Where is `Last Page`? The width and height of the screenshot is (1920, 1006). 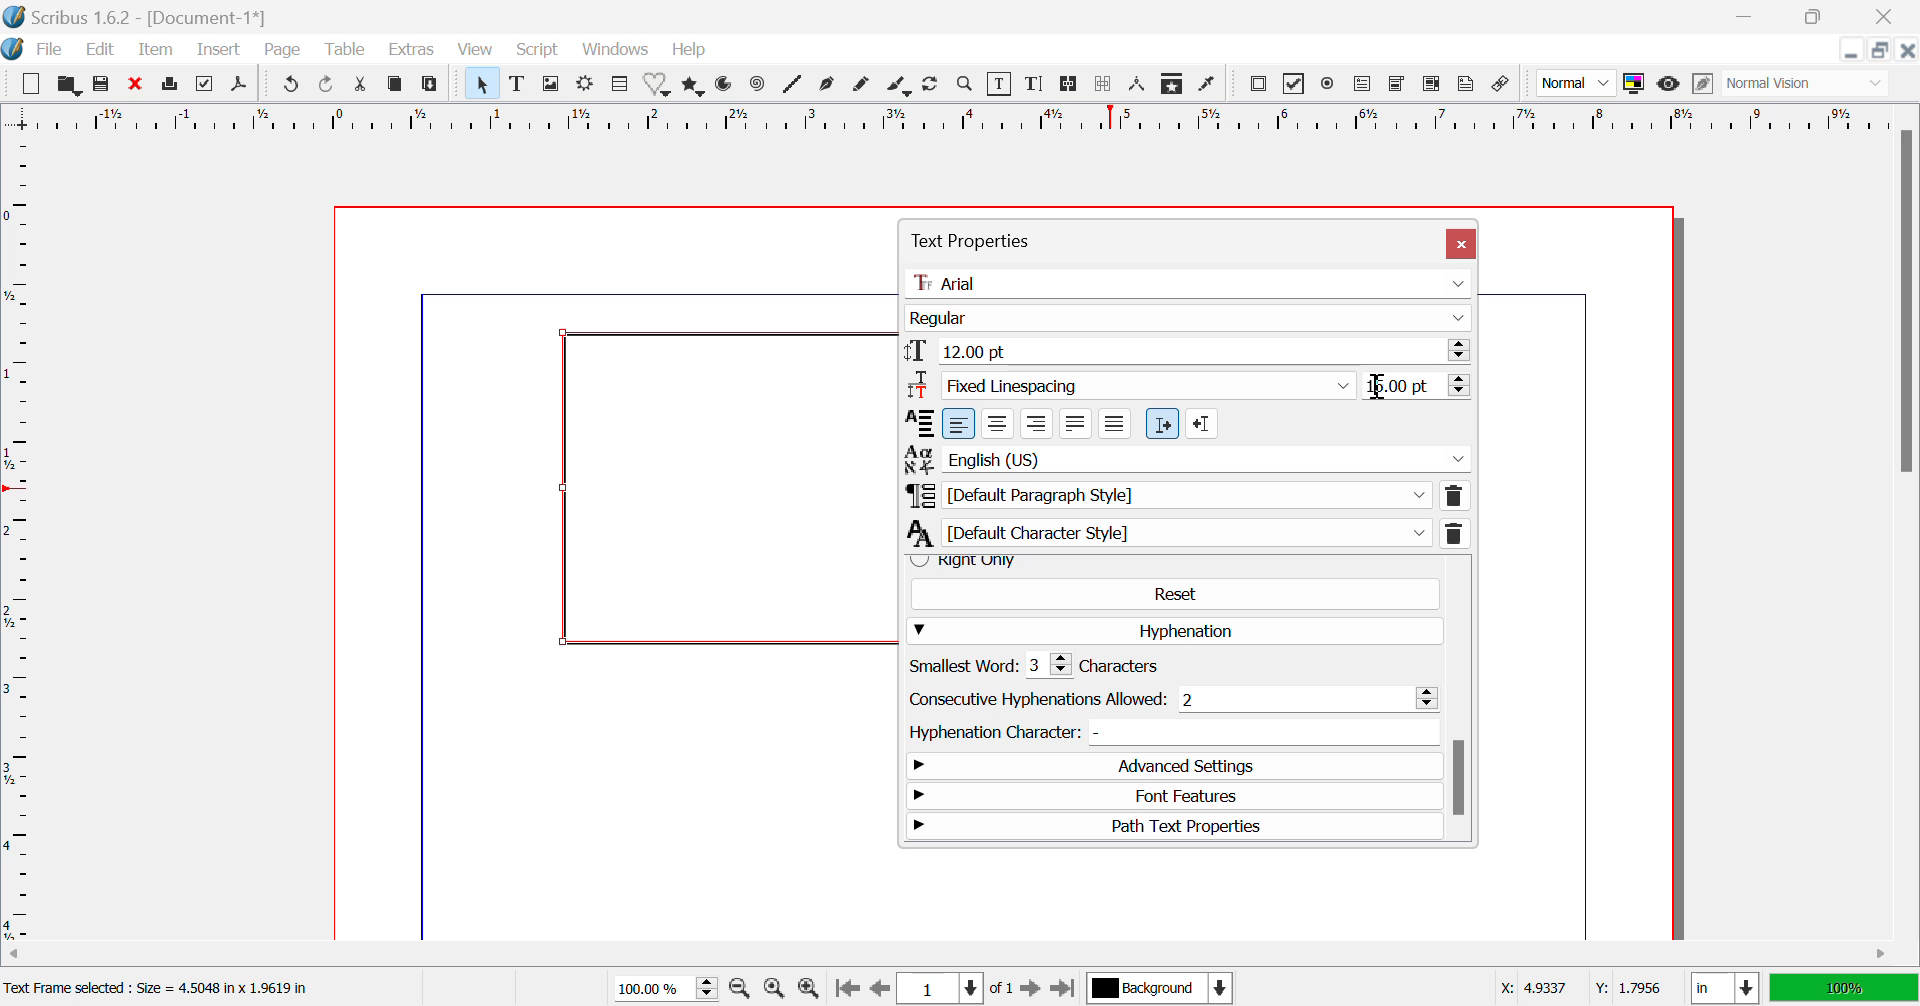 Last Page is located at coordinates (1061, 987).